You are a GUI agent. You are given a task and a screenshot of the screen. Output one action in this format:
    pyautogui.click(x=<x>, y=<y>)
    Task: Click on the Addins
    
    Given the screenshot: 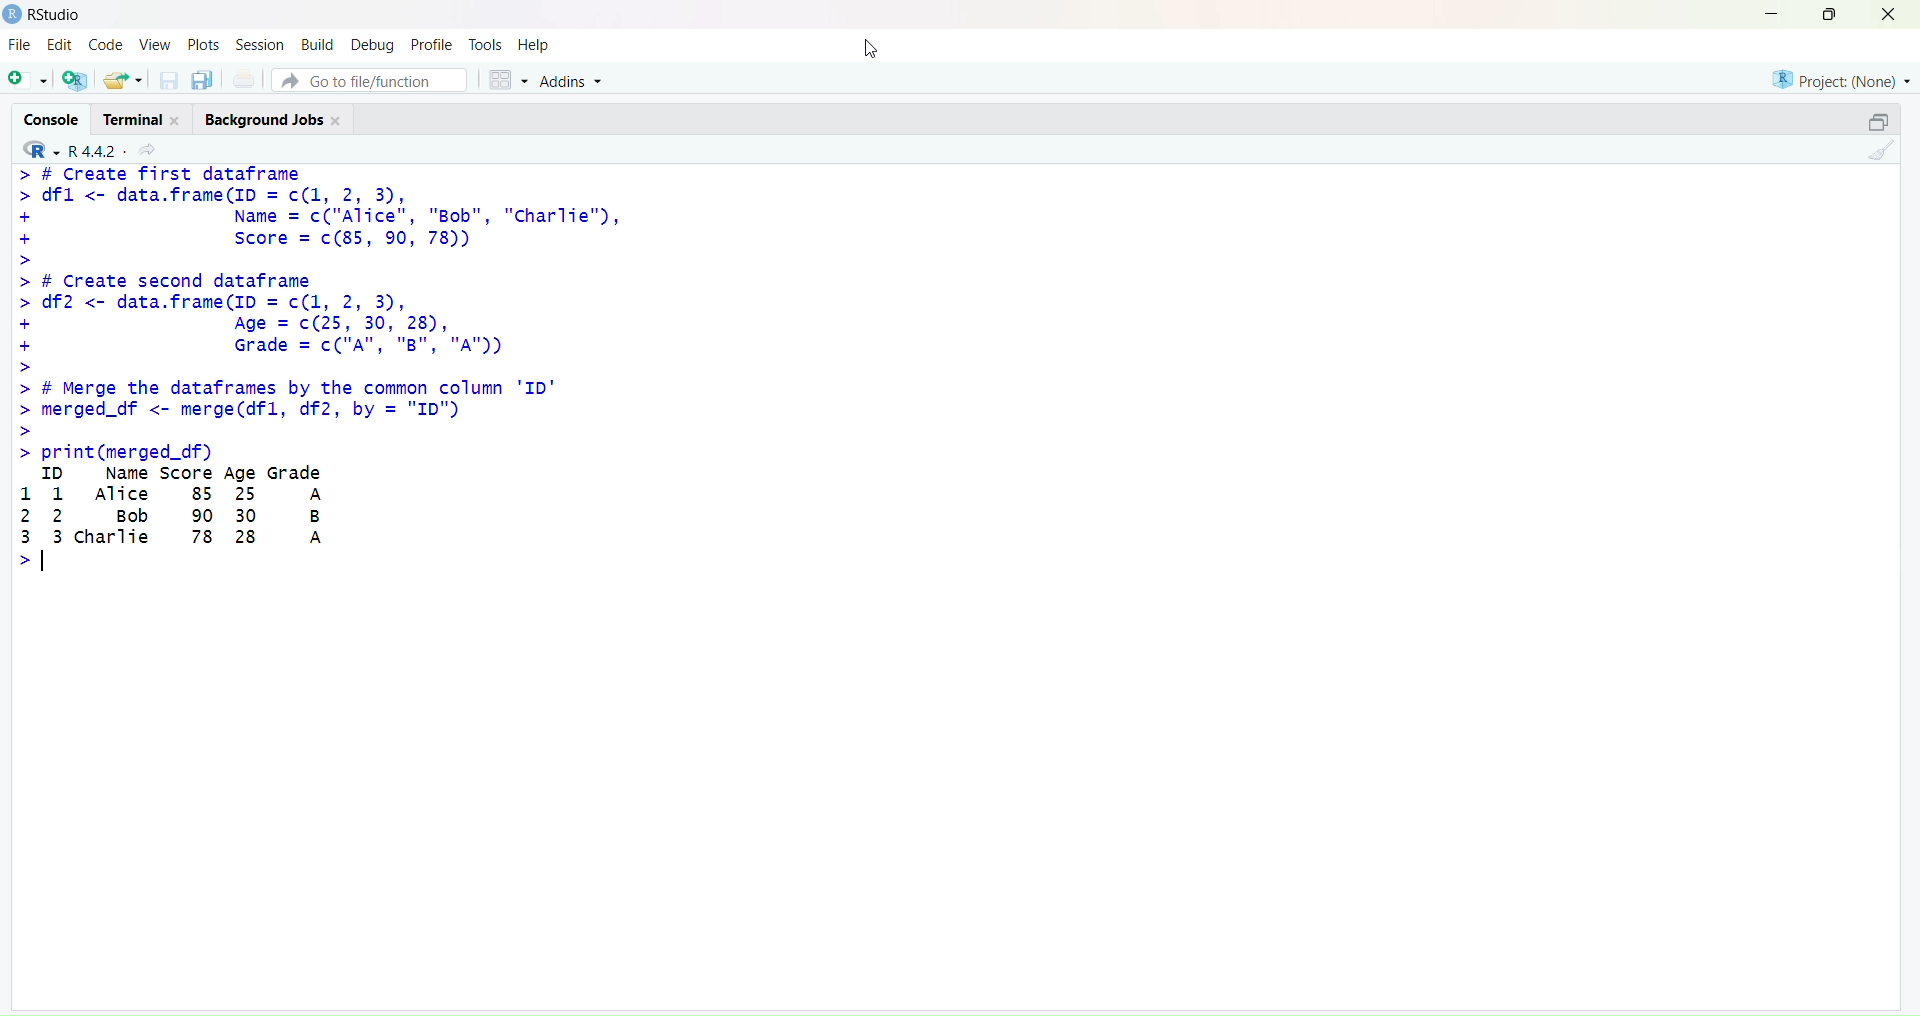 What is the action you would take?
    pyautogui.click(x=572, y=80)
    